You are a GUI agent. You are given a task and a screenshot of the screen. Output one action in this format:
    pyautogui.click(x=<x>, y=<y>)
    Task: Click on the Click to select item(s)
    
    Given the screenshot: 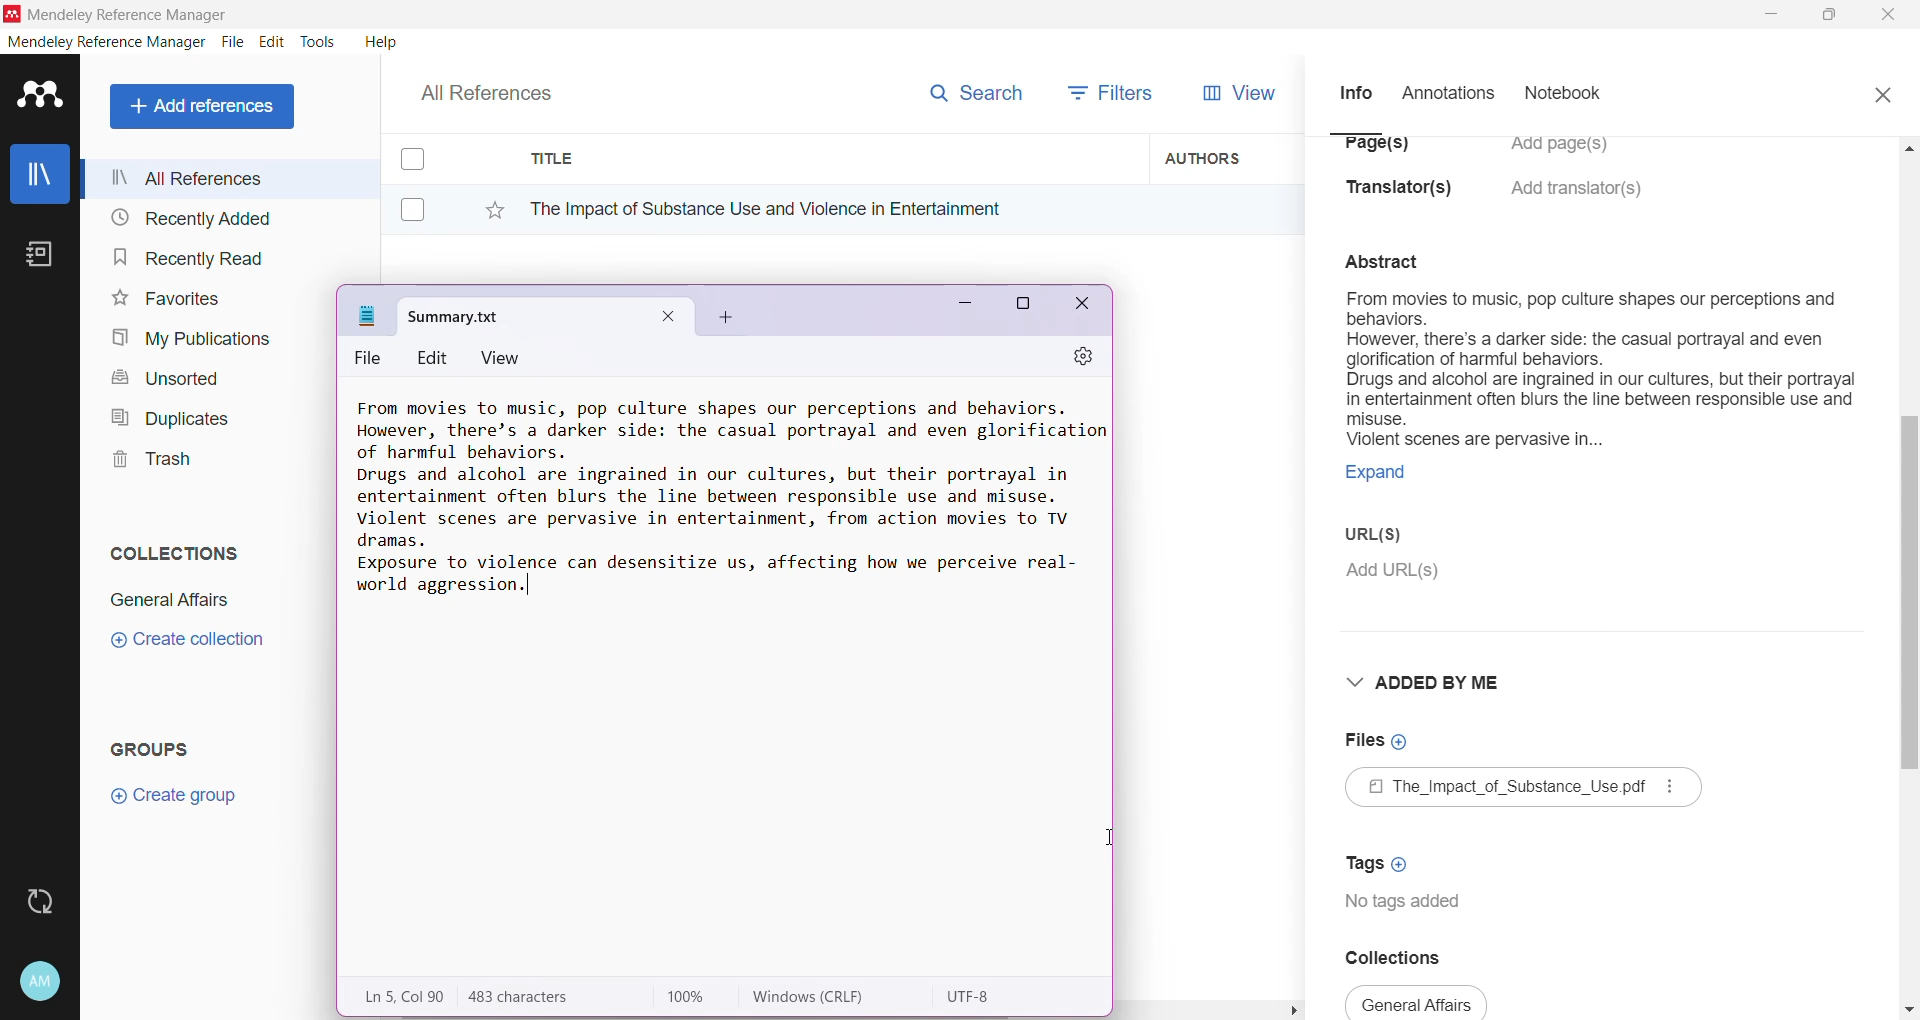 What is the action you would take?
    pyautogui.click(x=423, y=183)
    